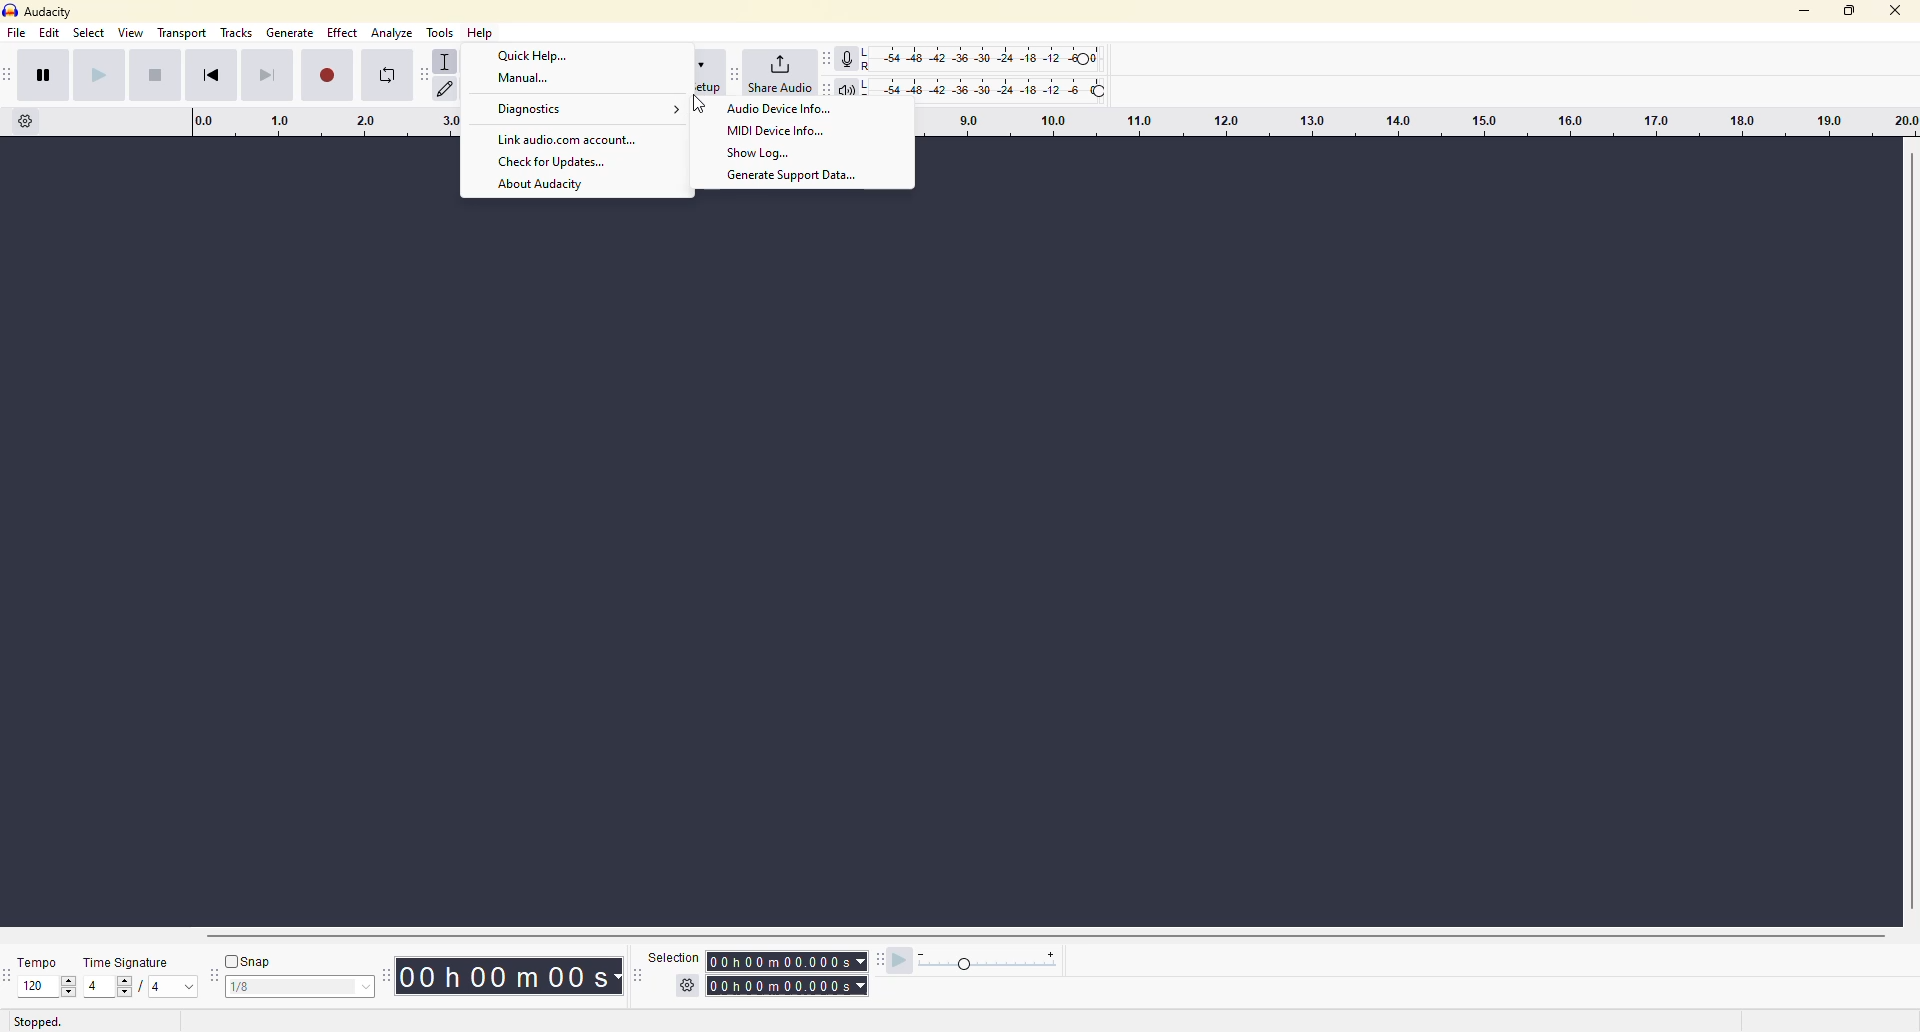  Describe the element at coordinates (538, 56) in the screenshot. I see `Quick Help` at that location.